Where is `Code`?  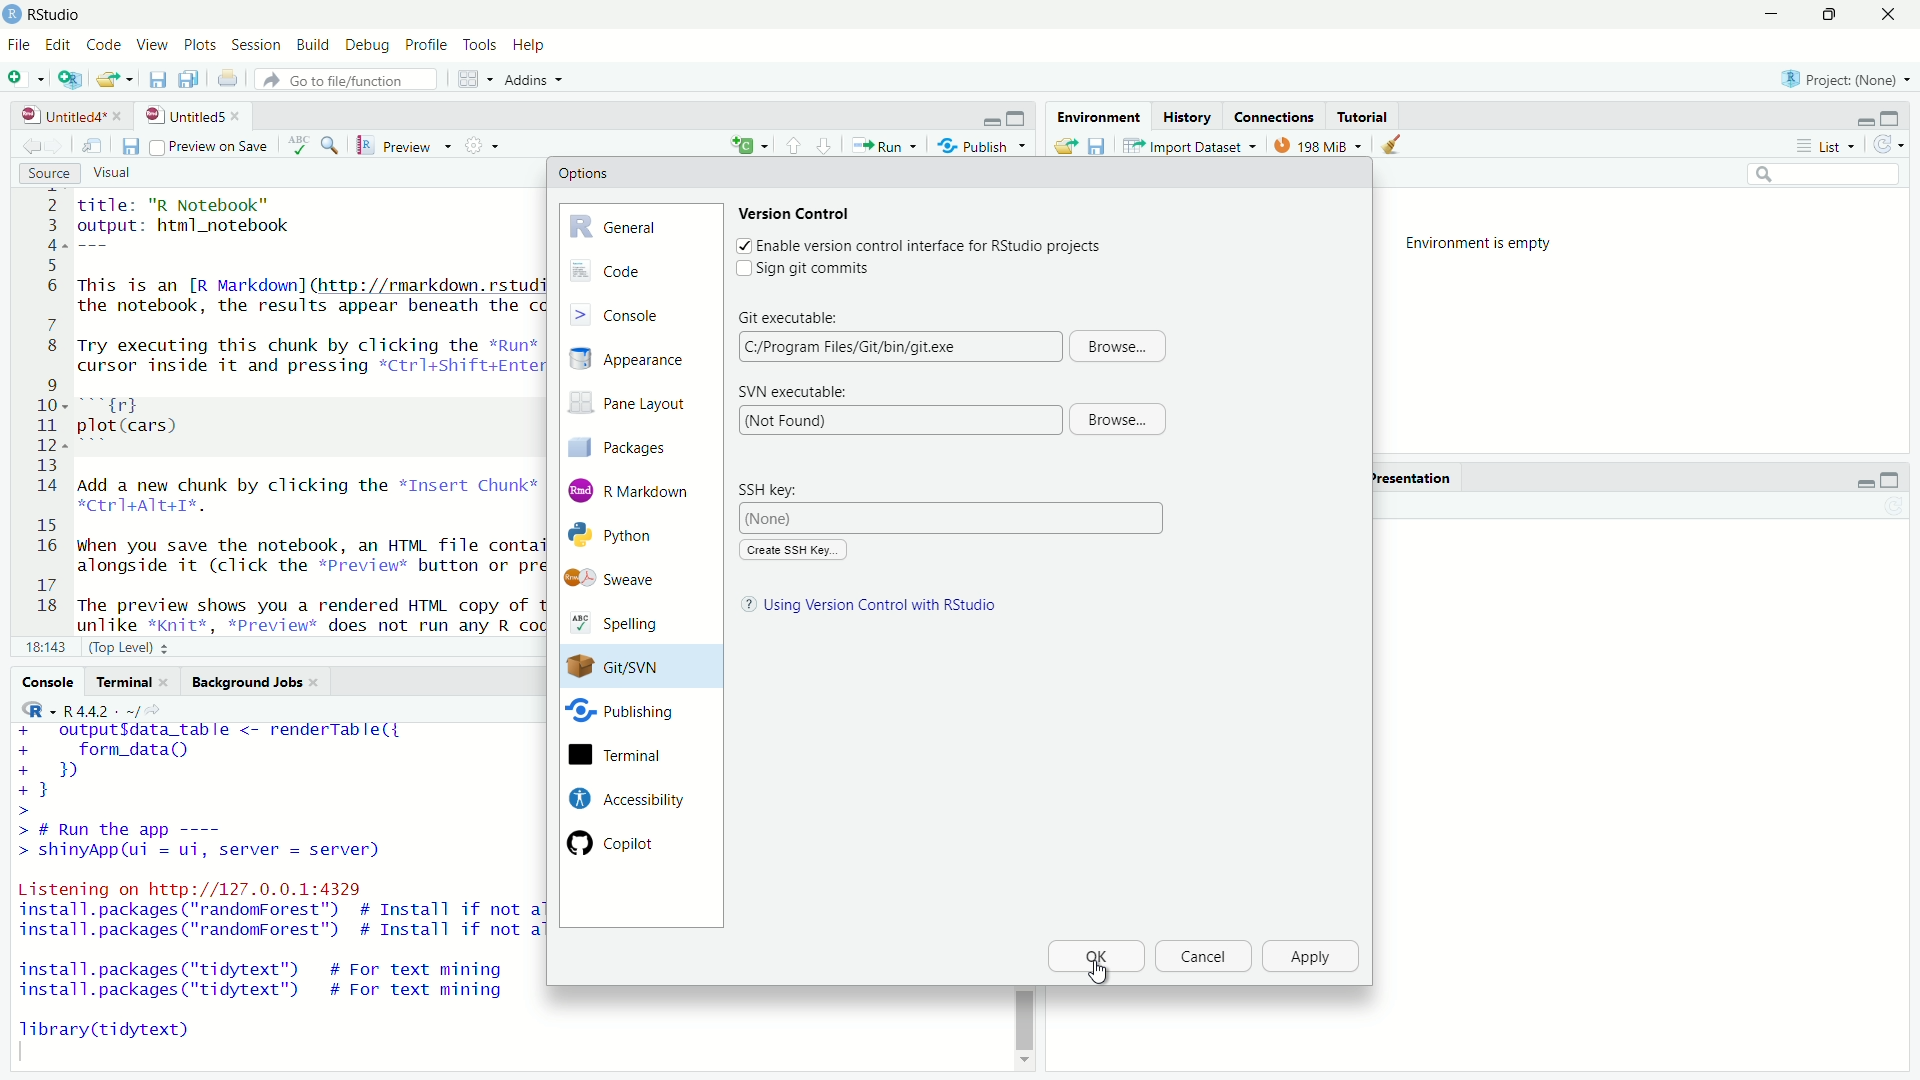 Code is located at coordinates (639, 271).